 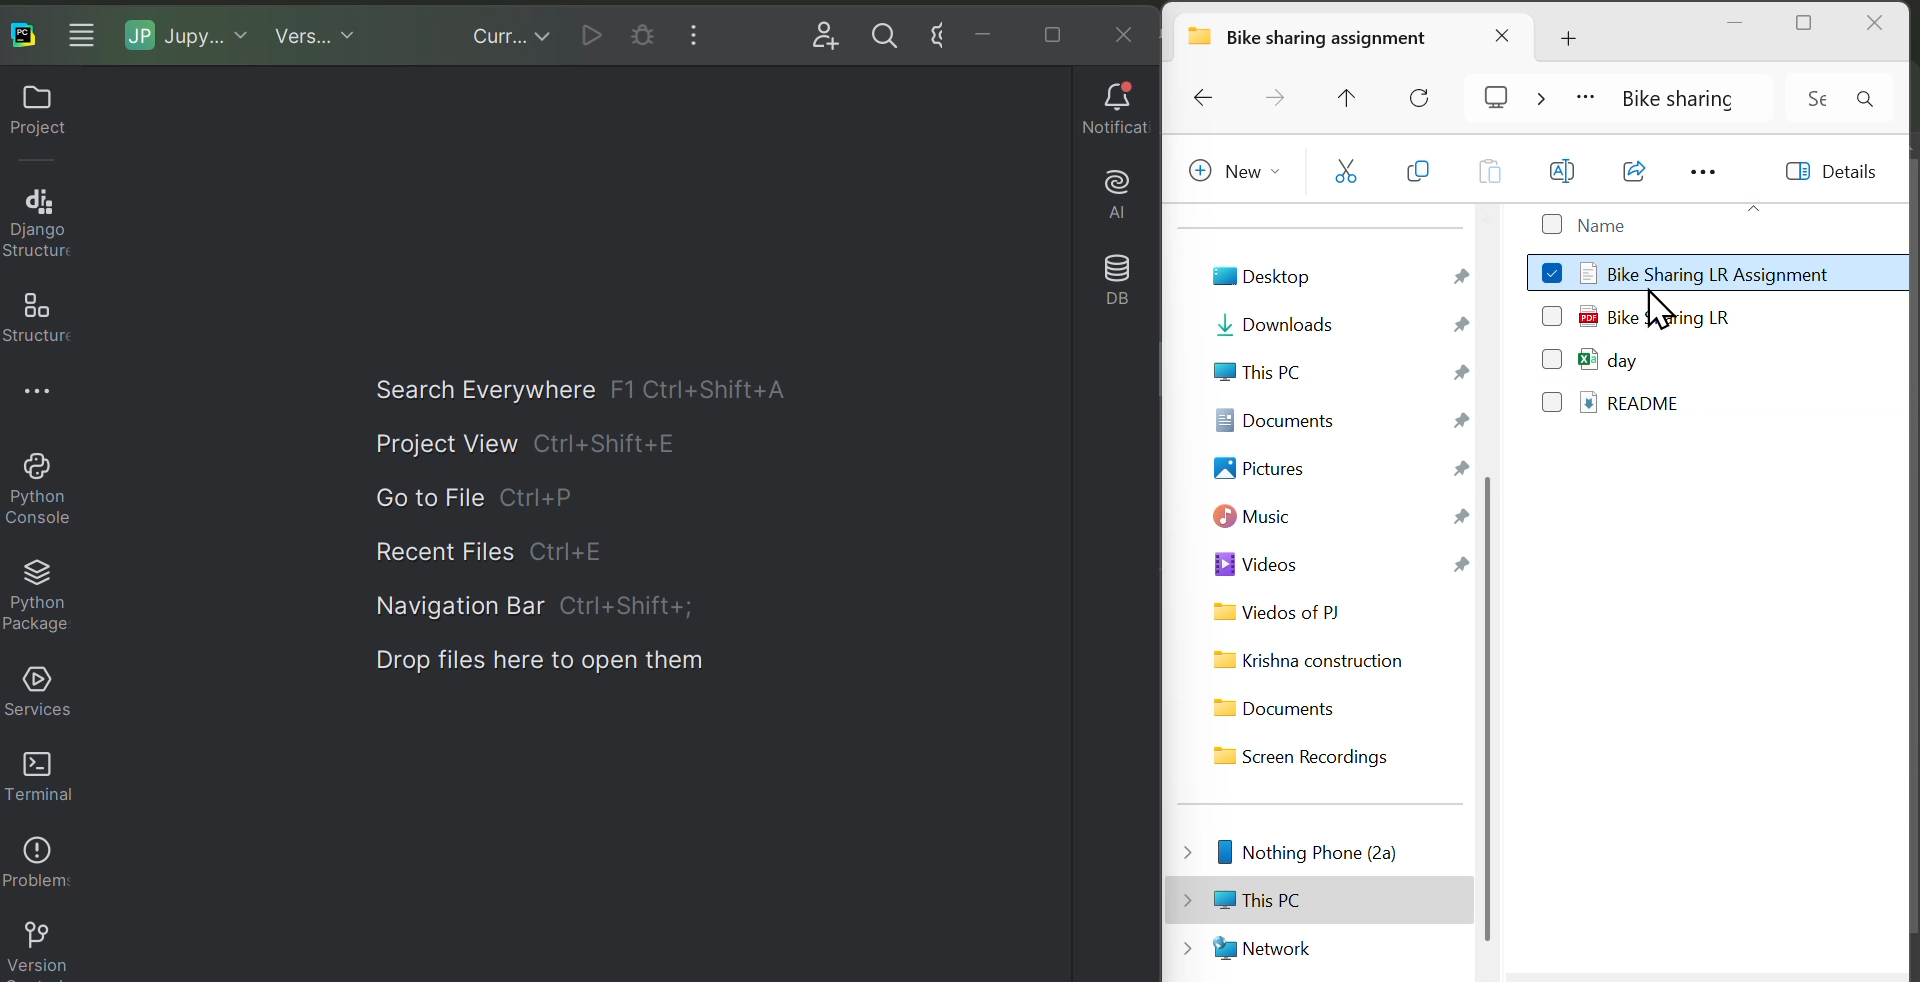 What do you see at coordinates (812, 33) in the screenshot?
I see `Add user` at bounding box center [812, 33].